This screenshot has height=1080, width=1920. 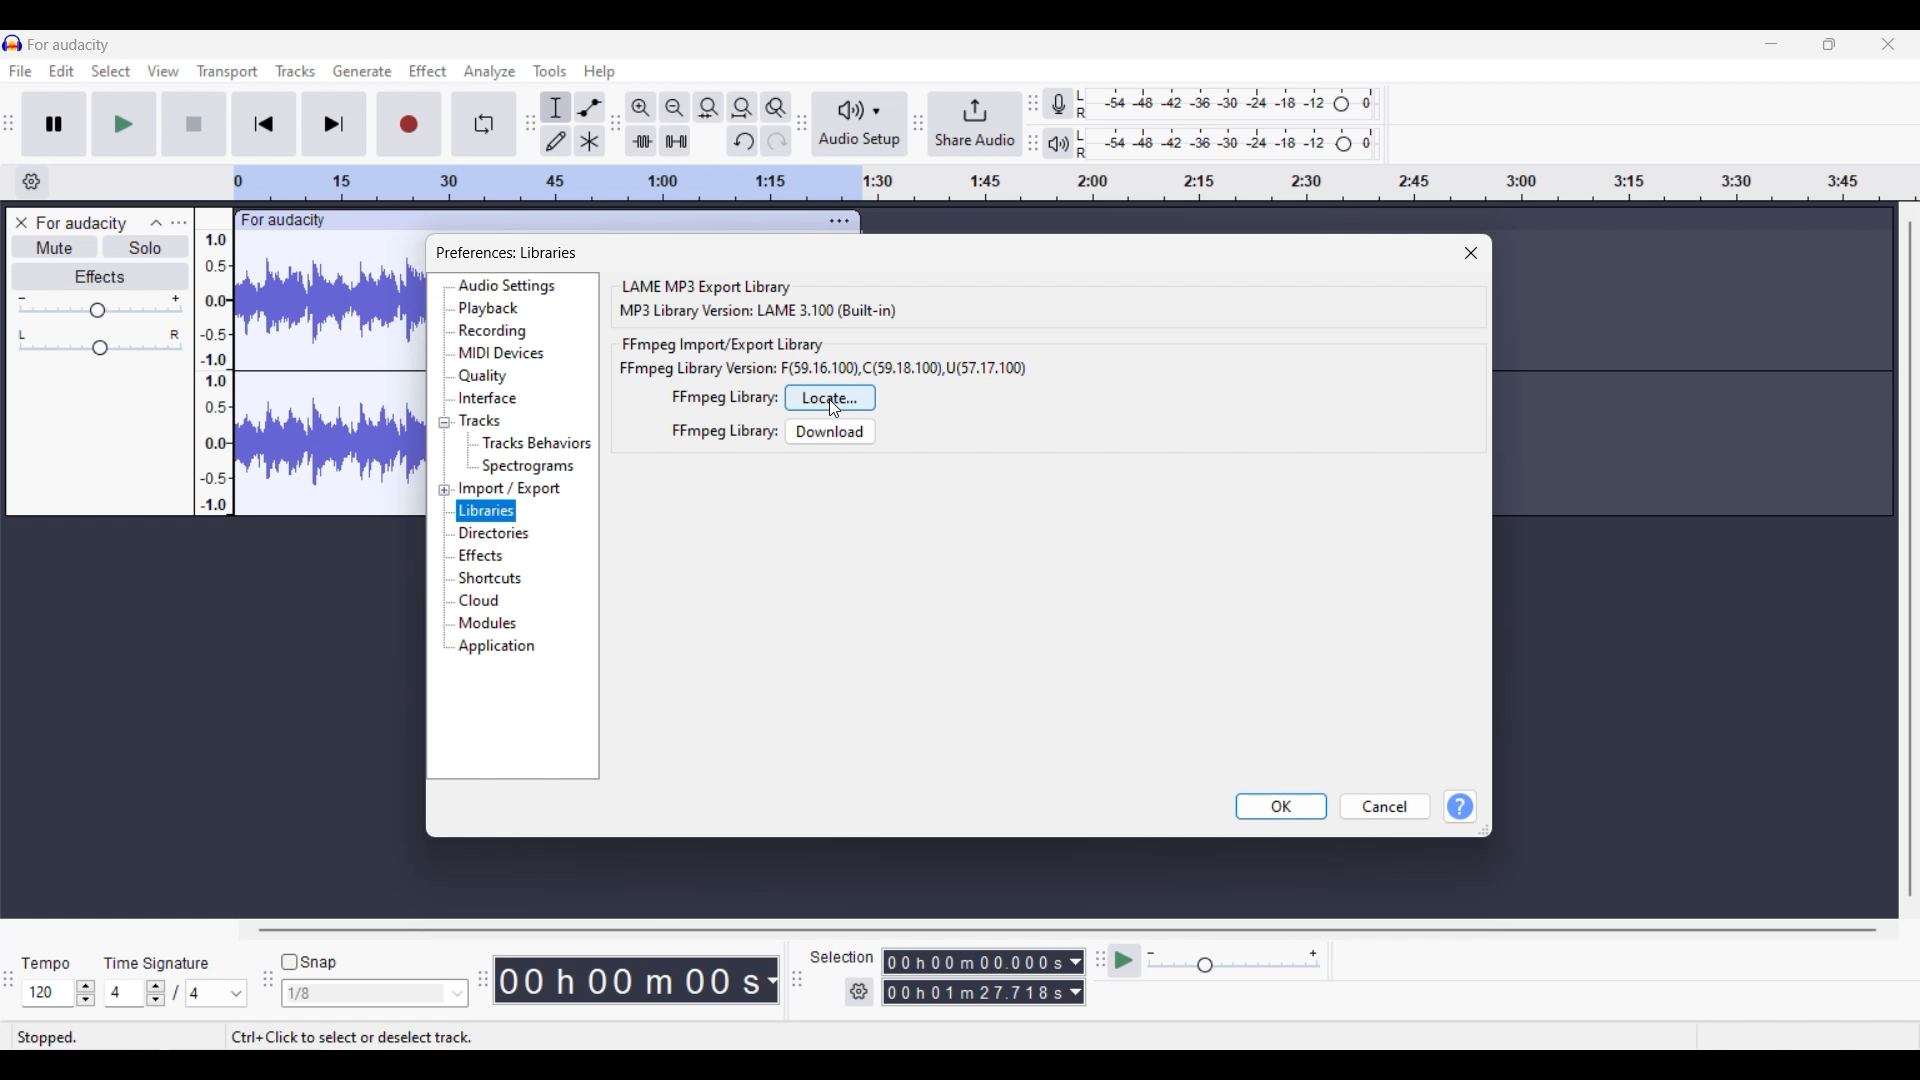 What do you see at coordinates (556, 141) in the screenshot?
I see `Draw tool` at bounding box center [556, 141].